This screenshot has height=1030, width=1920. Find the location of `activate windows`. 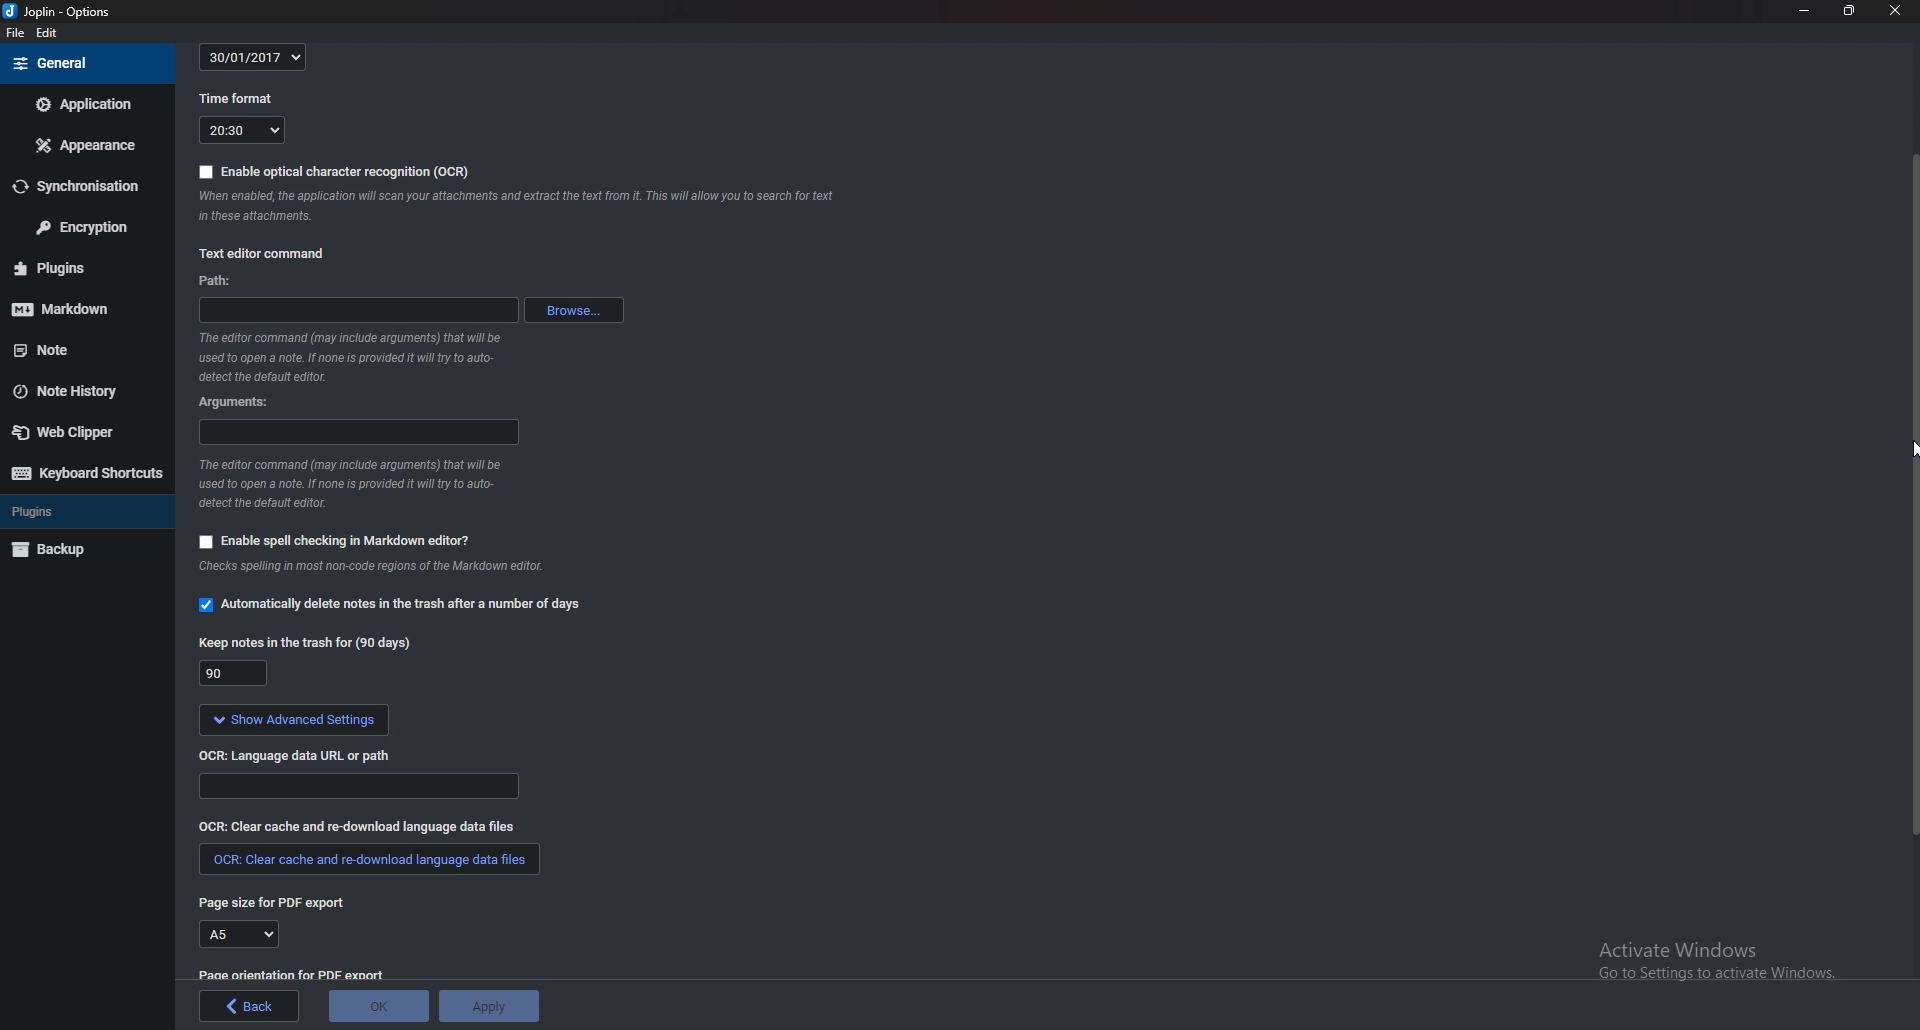

activate windows is located at coordinates (1724, 965).